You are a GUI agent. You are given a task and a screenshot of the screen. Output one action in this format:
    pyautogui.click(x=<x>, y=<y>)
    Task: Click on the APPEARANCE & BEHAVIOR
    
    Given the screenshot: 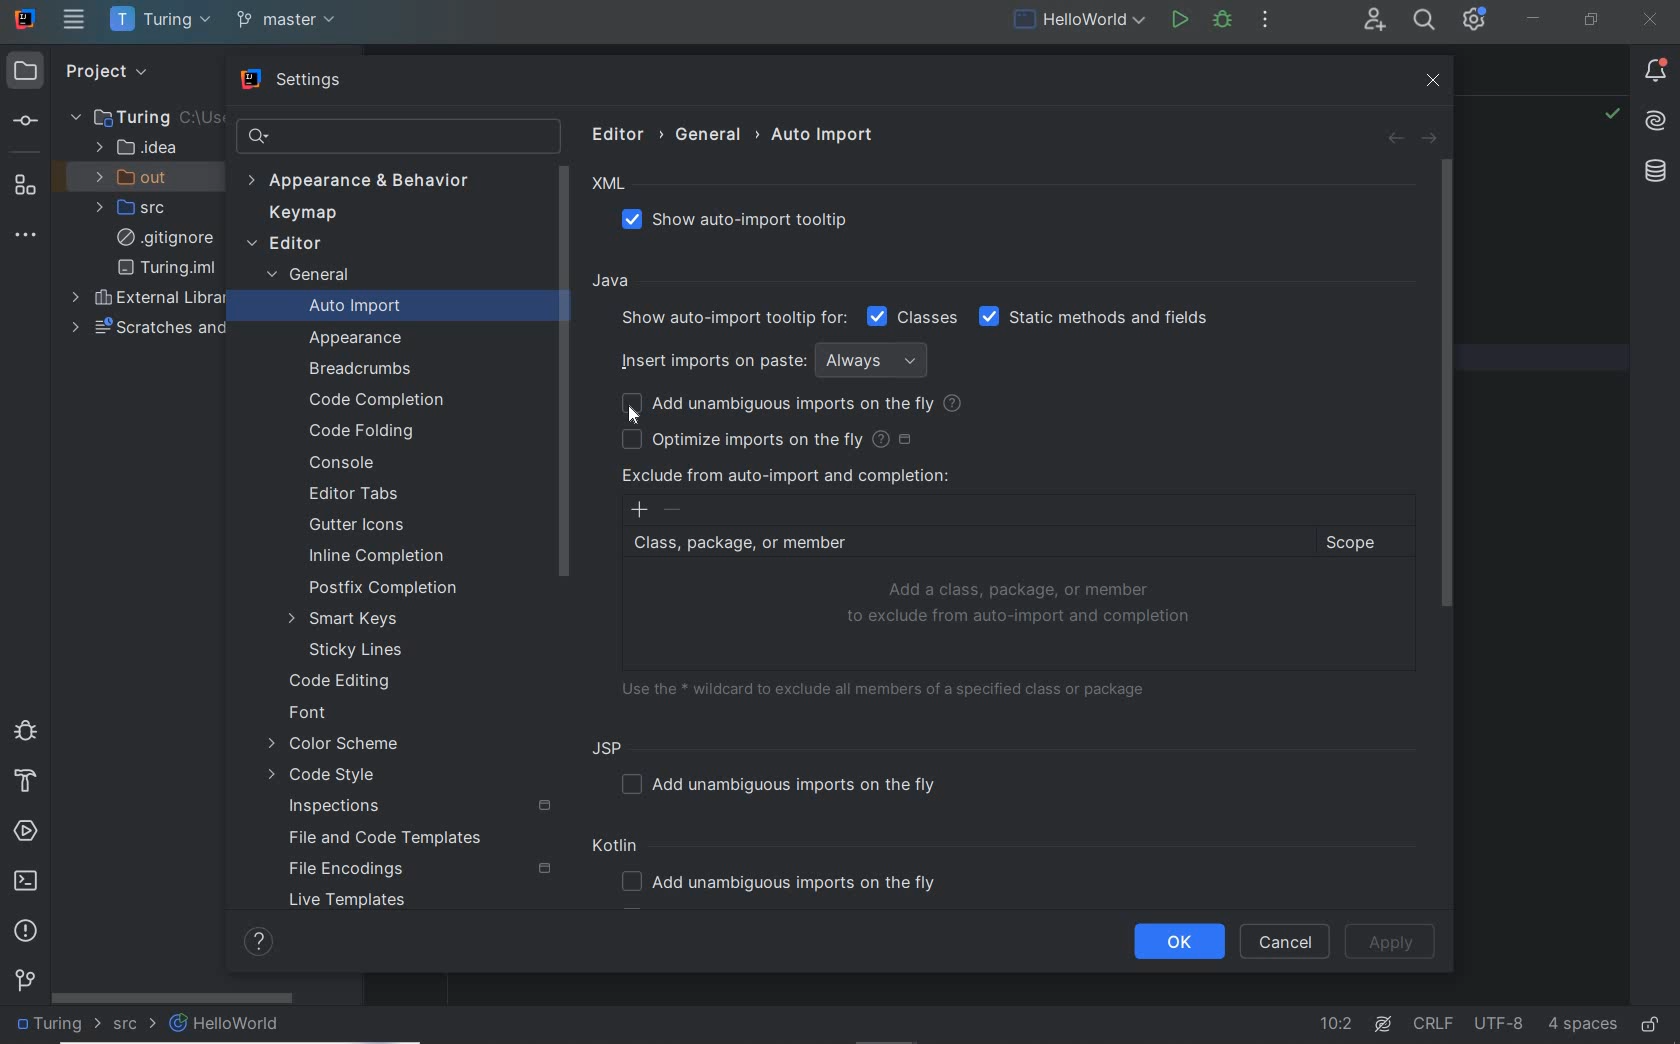 What is the action you would take?
    pyautogui.click(x=368, y=182)
    